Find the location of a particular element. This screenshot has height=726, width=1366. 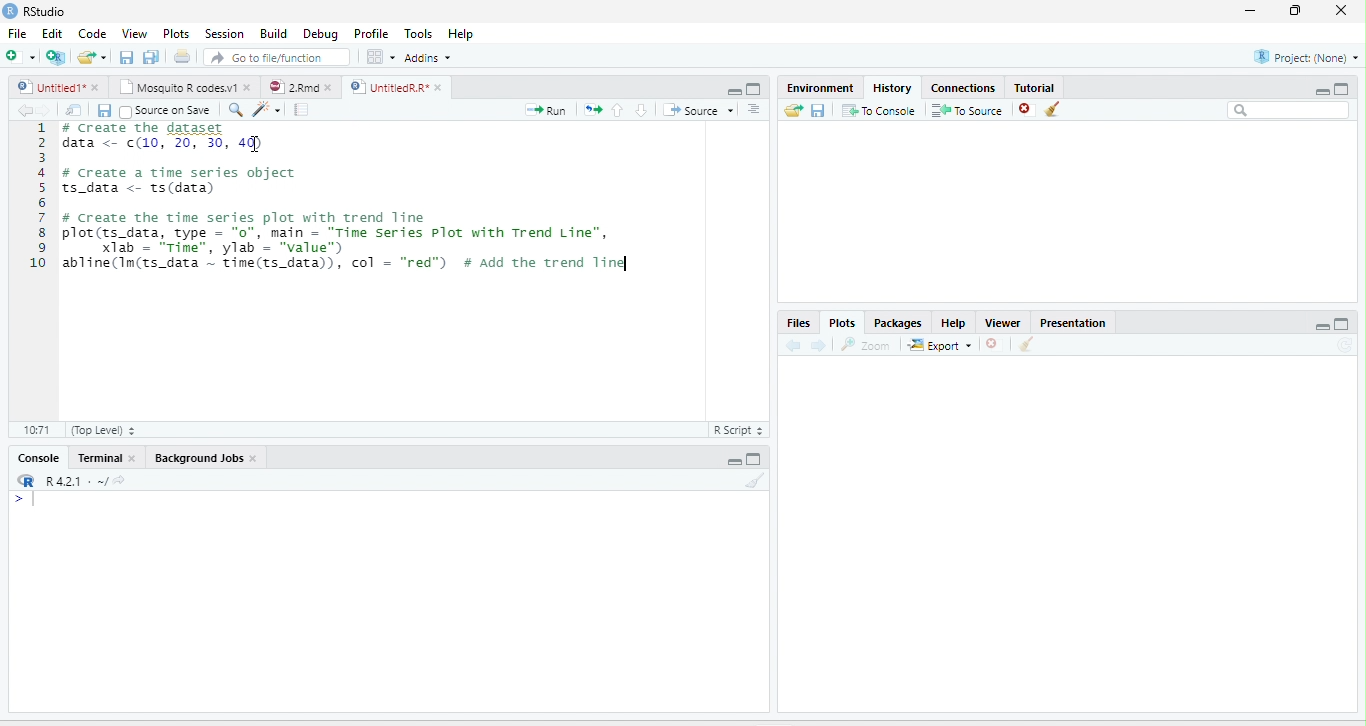

Go to file/function is located at coordinates (277, 57).